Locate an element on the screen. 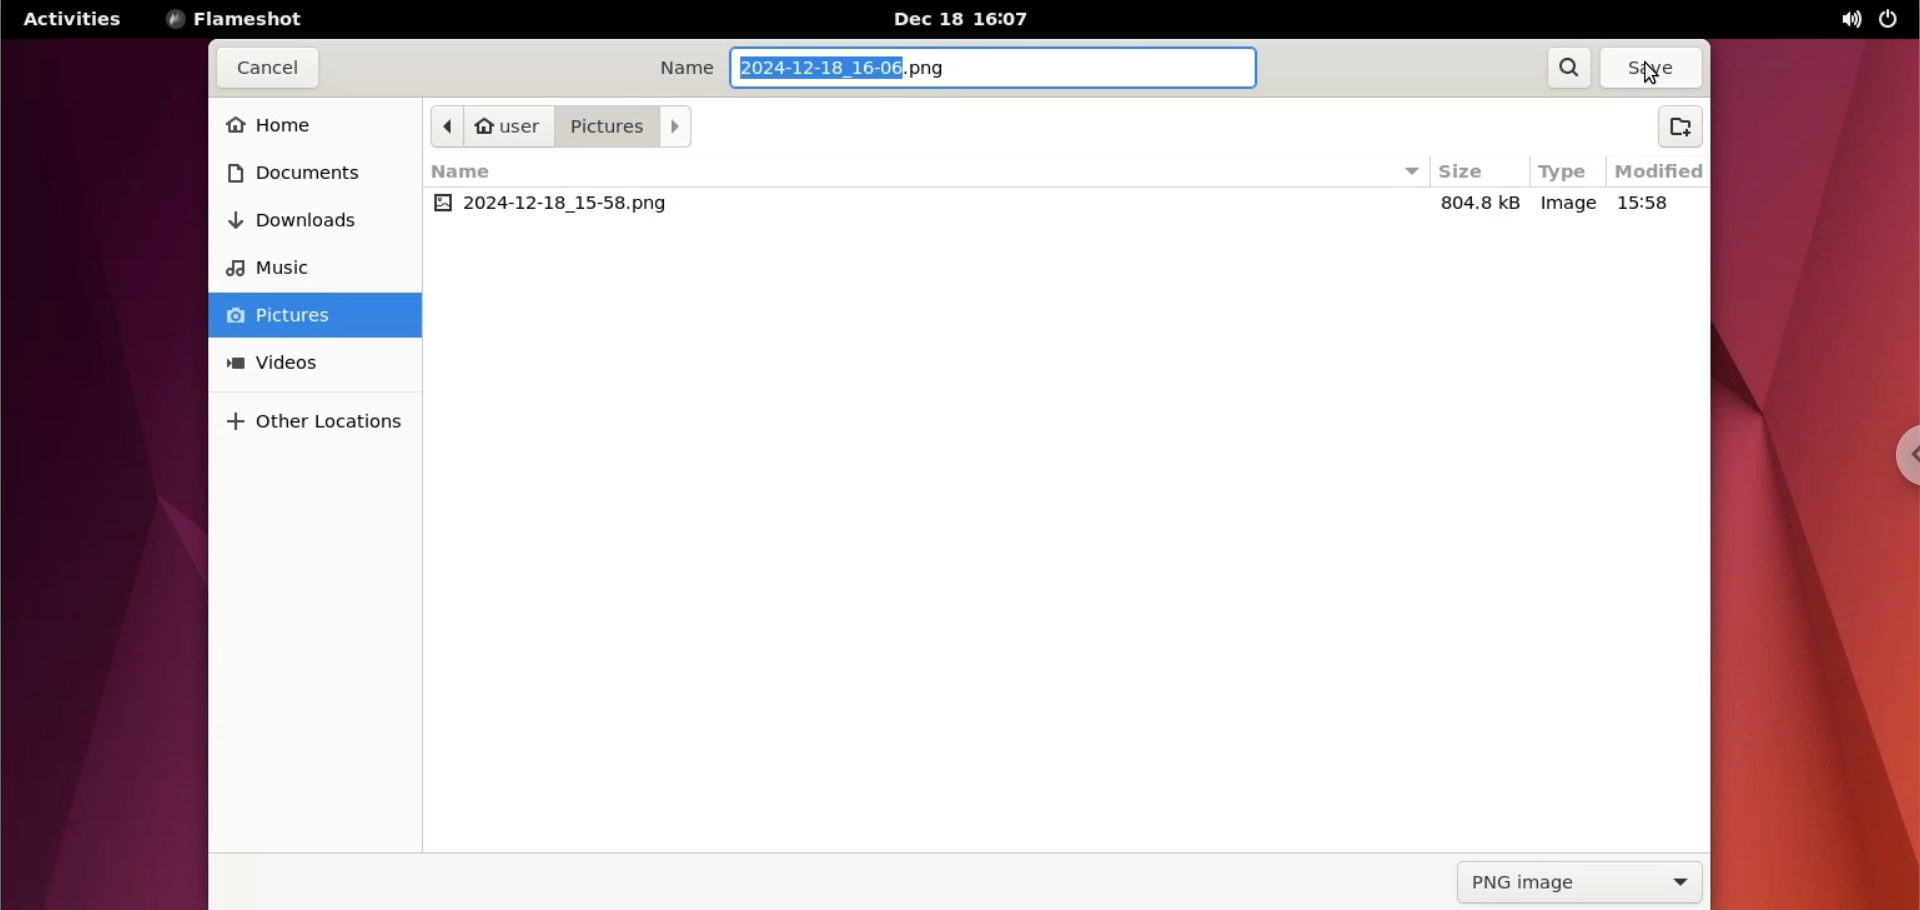 Image resolution: width=1920 pixels, height=910 pixels. name label is located at coordinates (687, 68).